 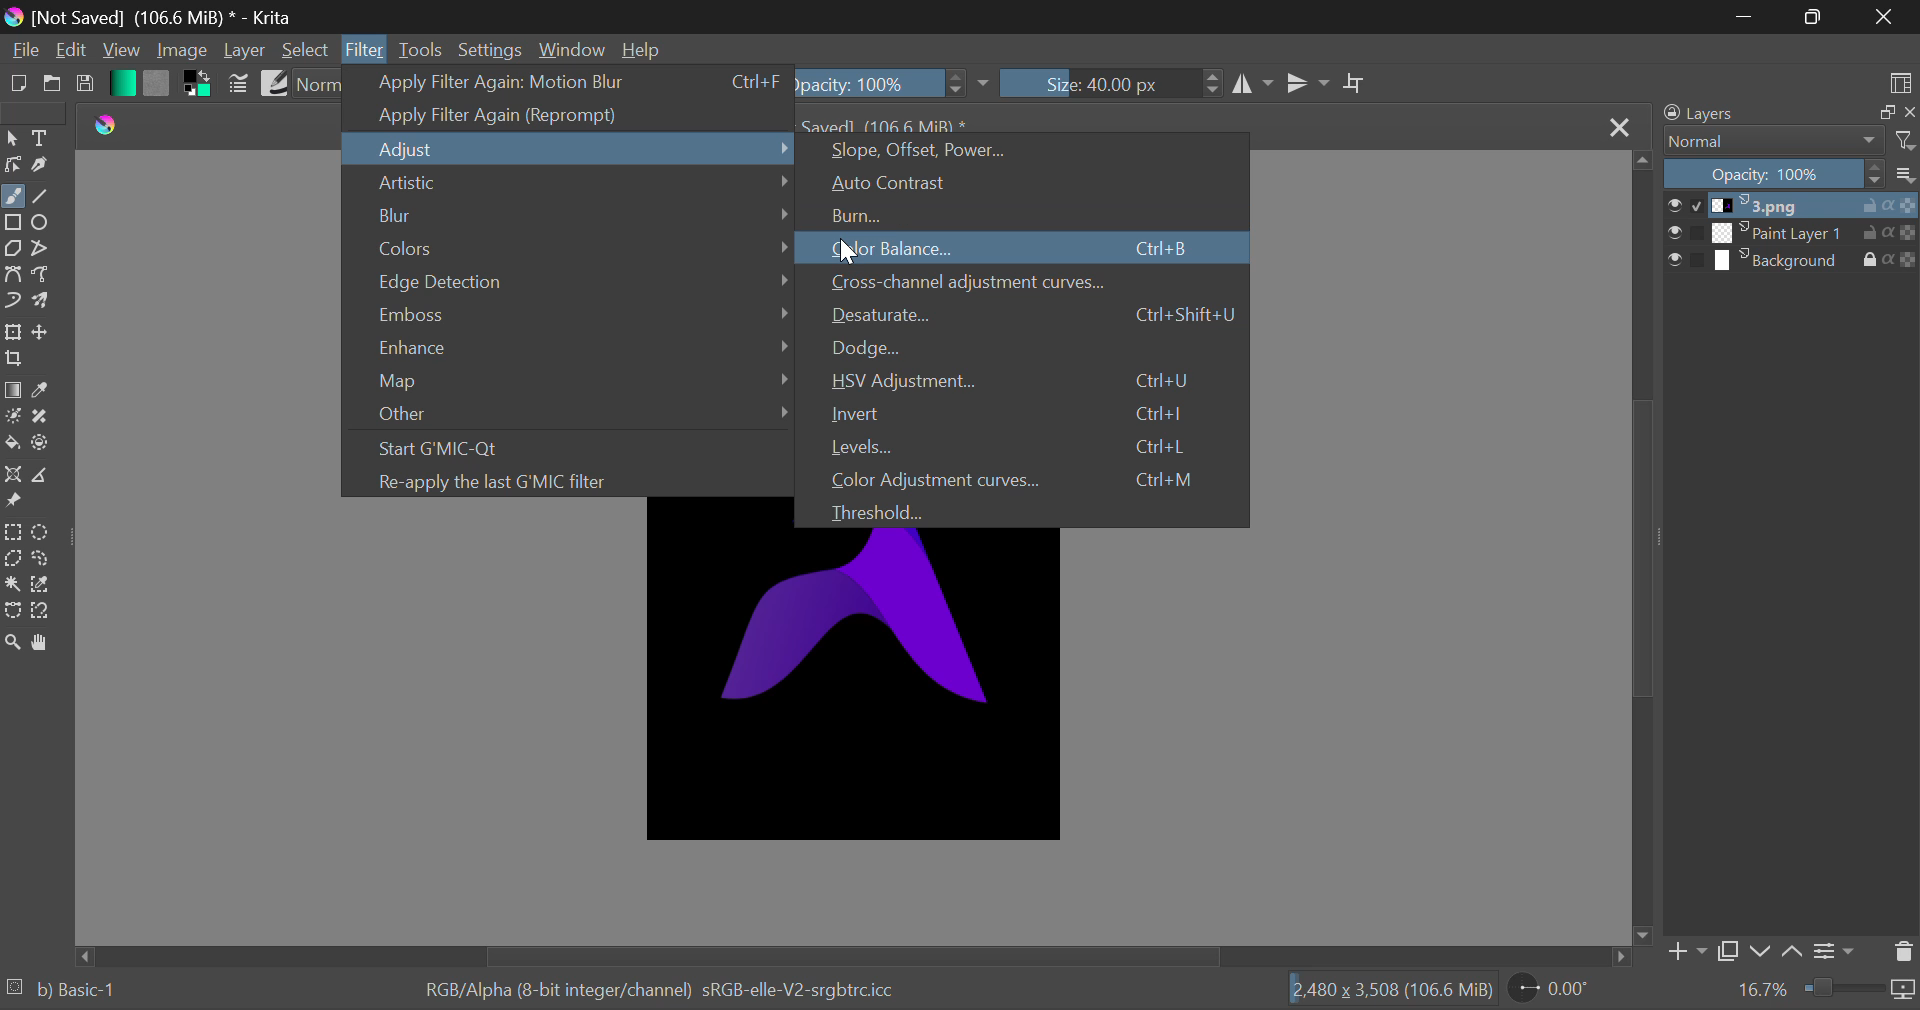 What do you see at coordinates (13, 302) in the screenshot?
I see `Dynamic Brush` at bounding box center [13, 302].